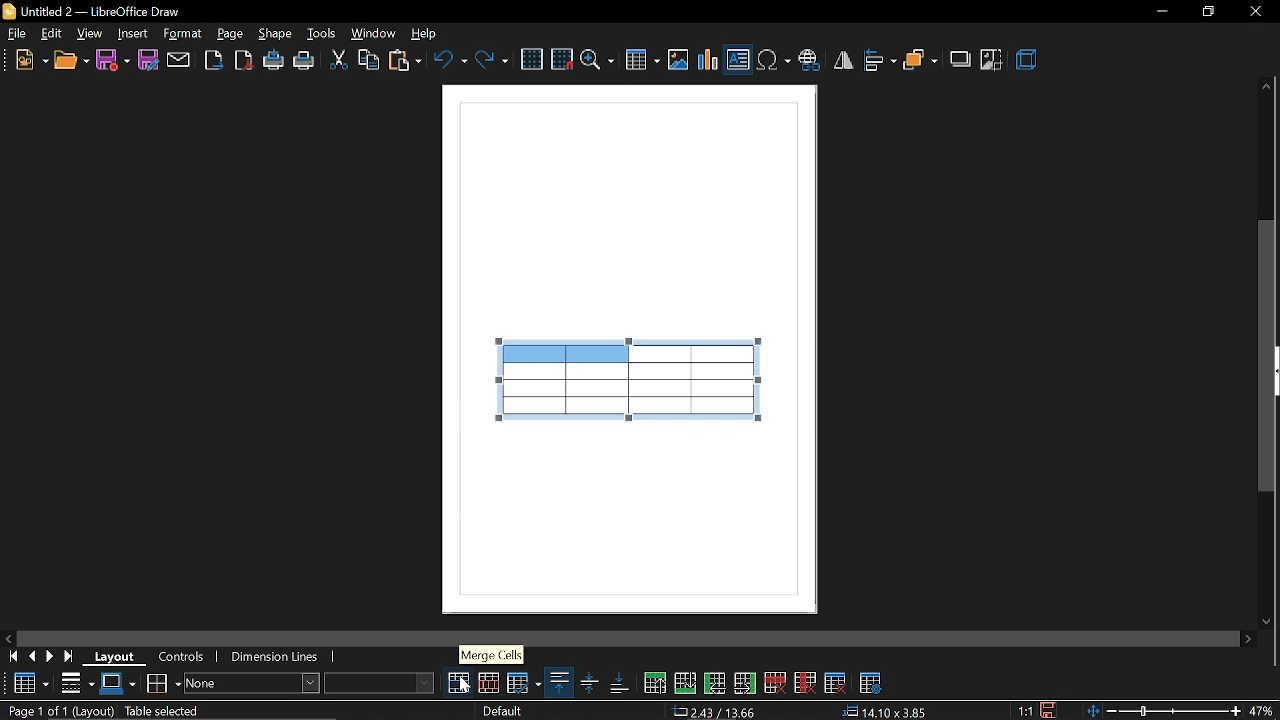 Image resolution: width=1280 pixels, height=720 pixels. I want to click on layout, so click(119, 657).